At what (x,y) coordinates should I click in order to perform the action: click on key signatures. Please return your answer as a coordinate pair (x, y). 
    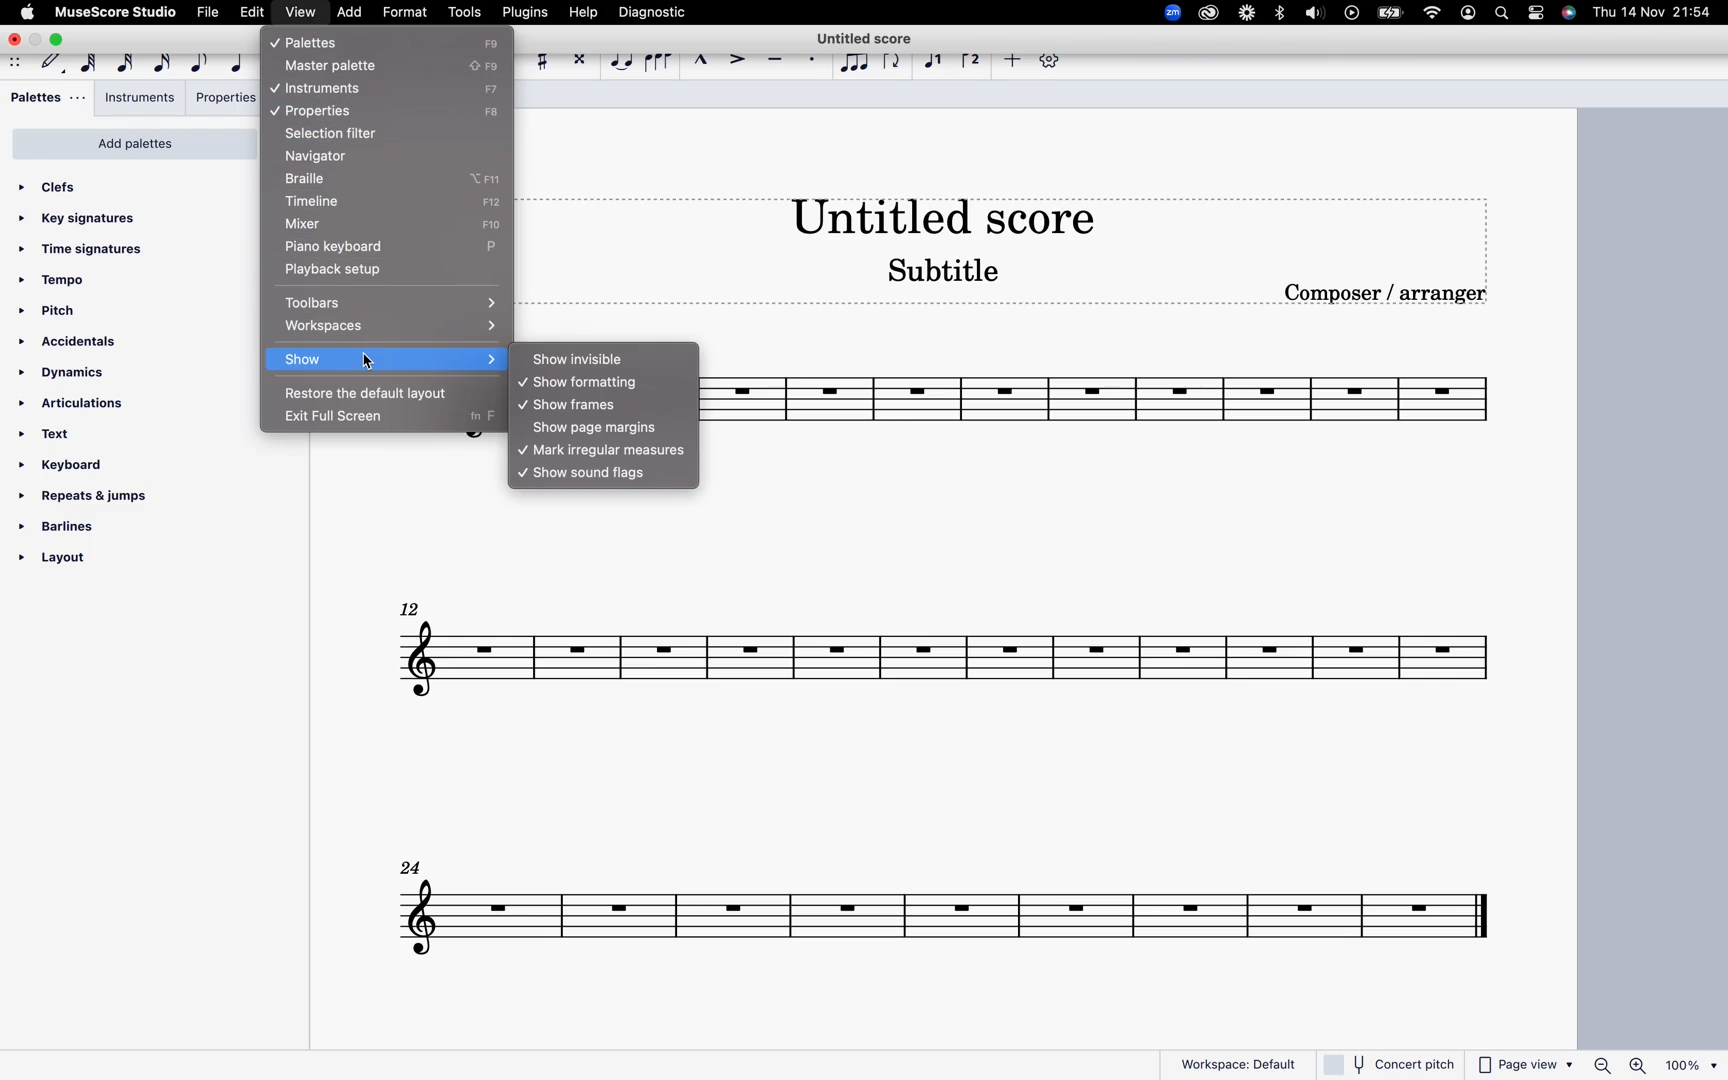
    Looking at the image, I should click on (88, 218).